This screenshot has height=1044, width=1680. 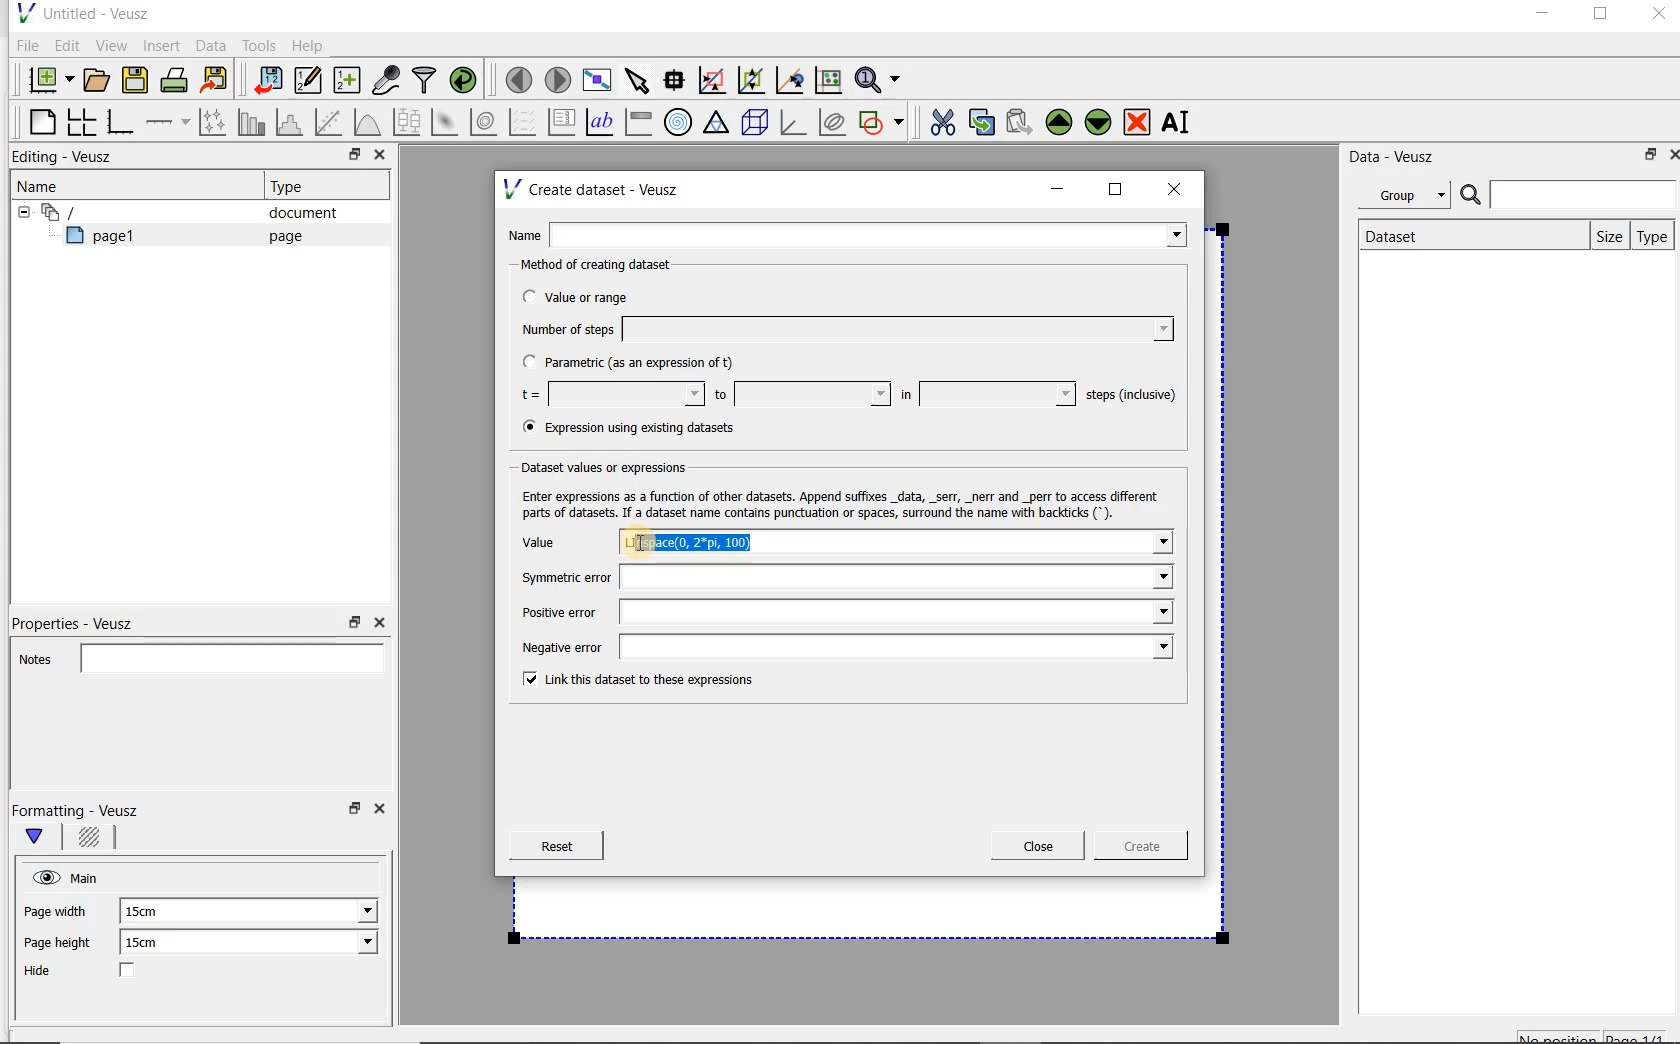 What do you see at coordinates (266, 81) in the screenshot?
I see `import data into Veusz` at bounding box center [266, 81].